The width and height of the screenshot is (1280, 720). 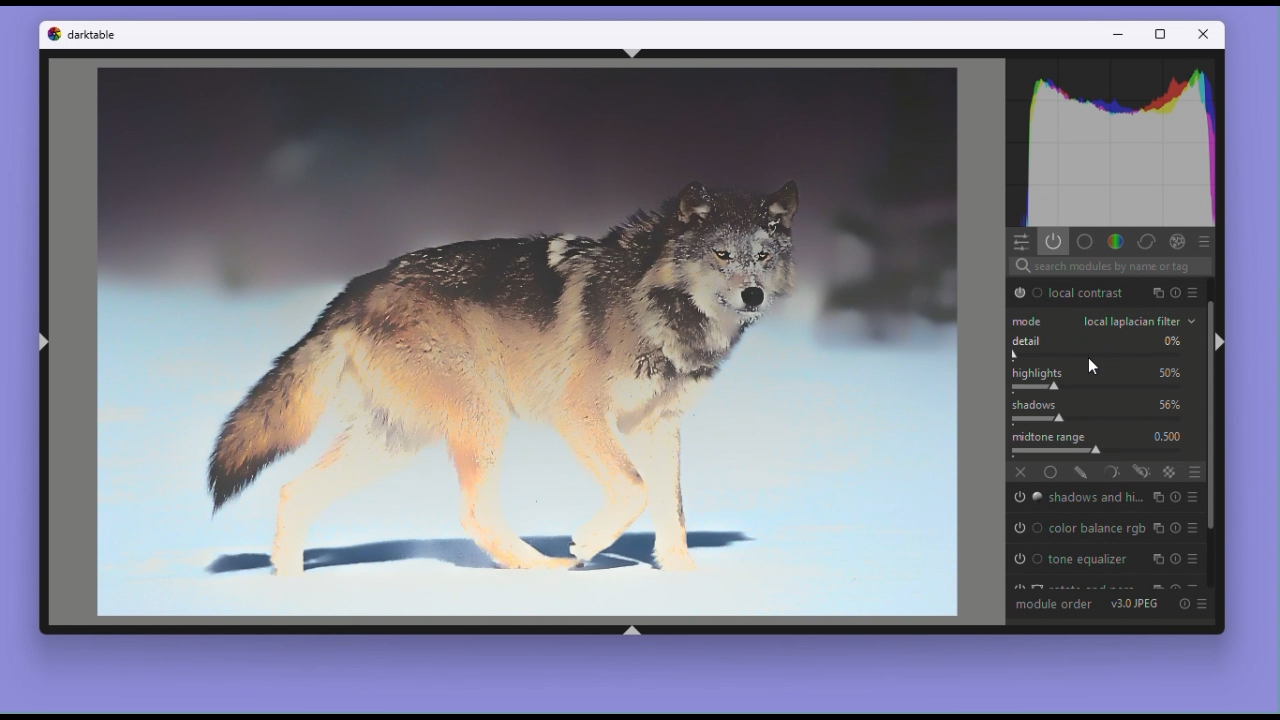 I want to click on search modules by name or tag, so click(x=1180, y=292).